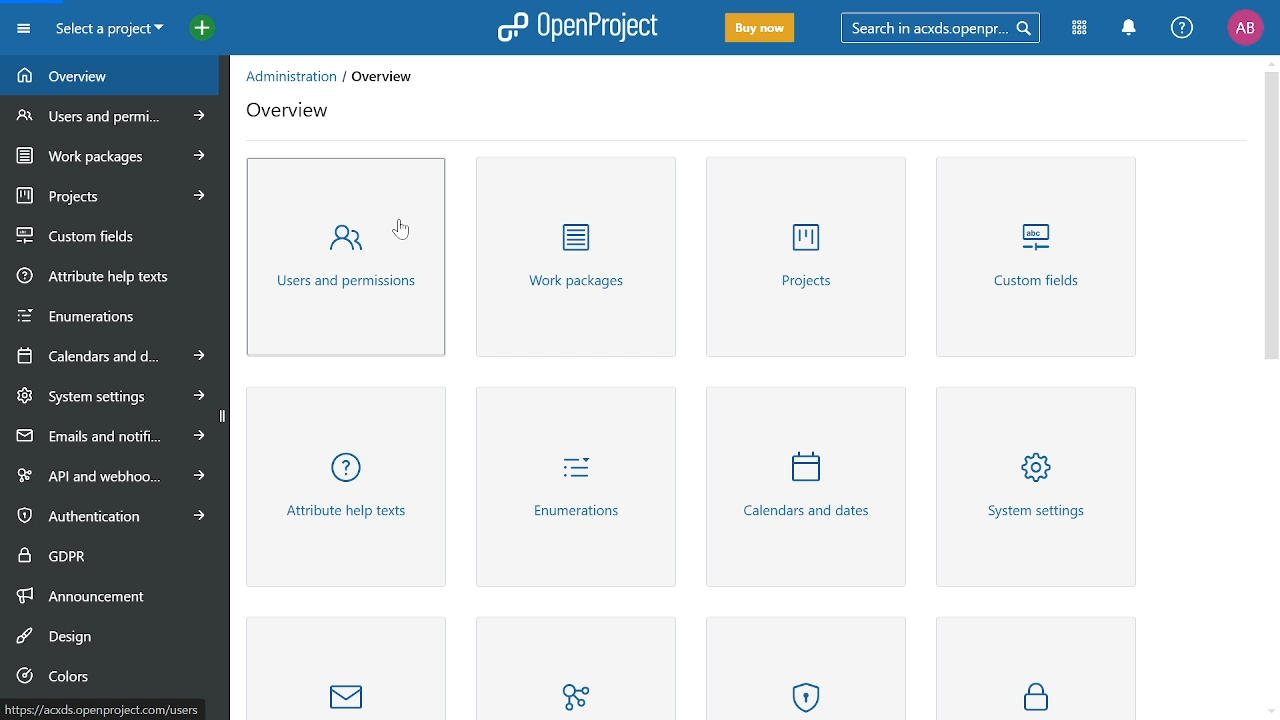  Describe the element at coordinates (342, 488) in the screenshot. I see `Attribute help texts` at that location.